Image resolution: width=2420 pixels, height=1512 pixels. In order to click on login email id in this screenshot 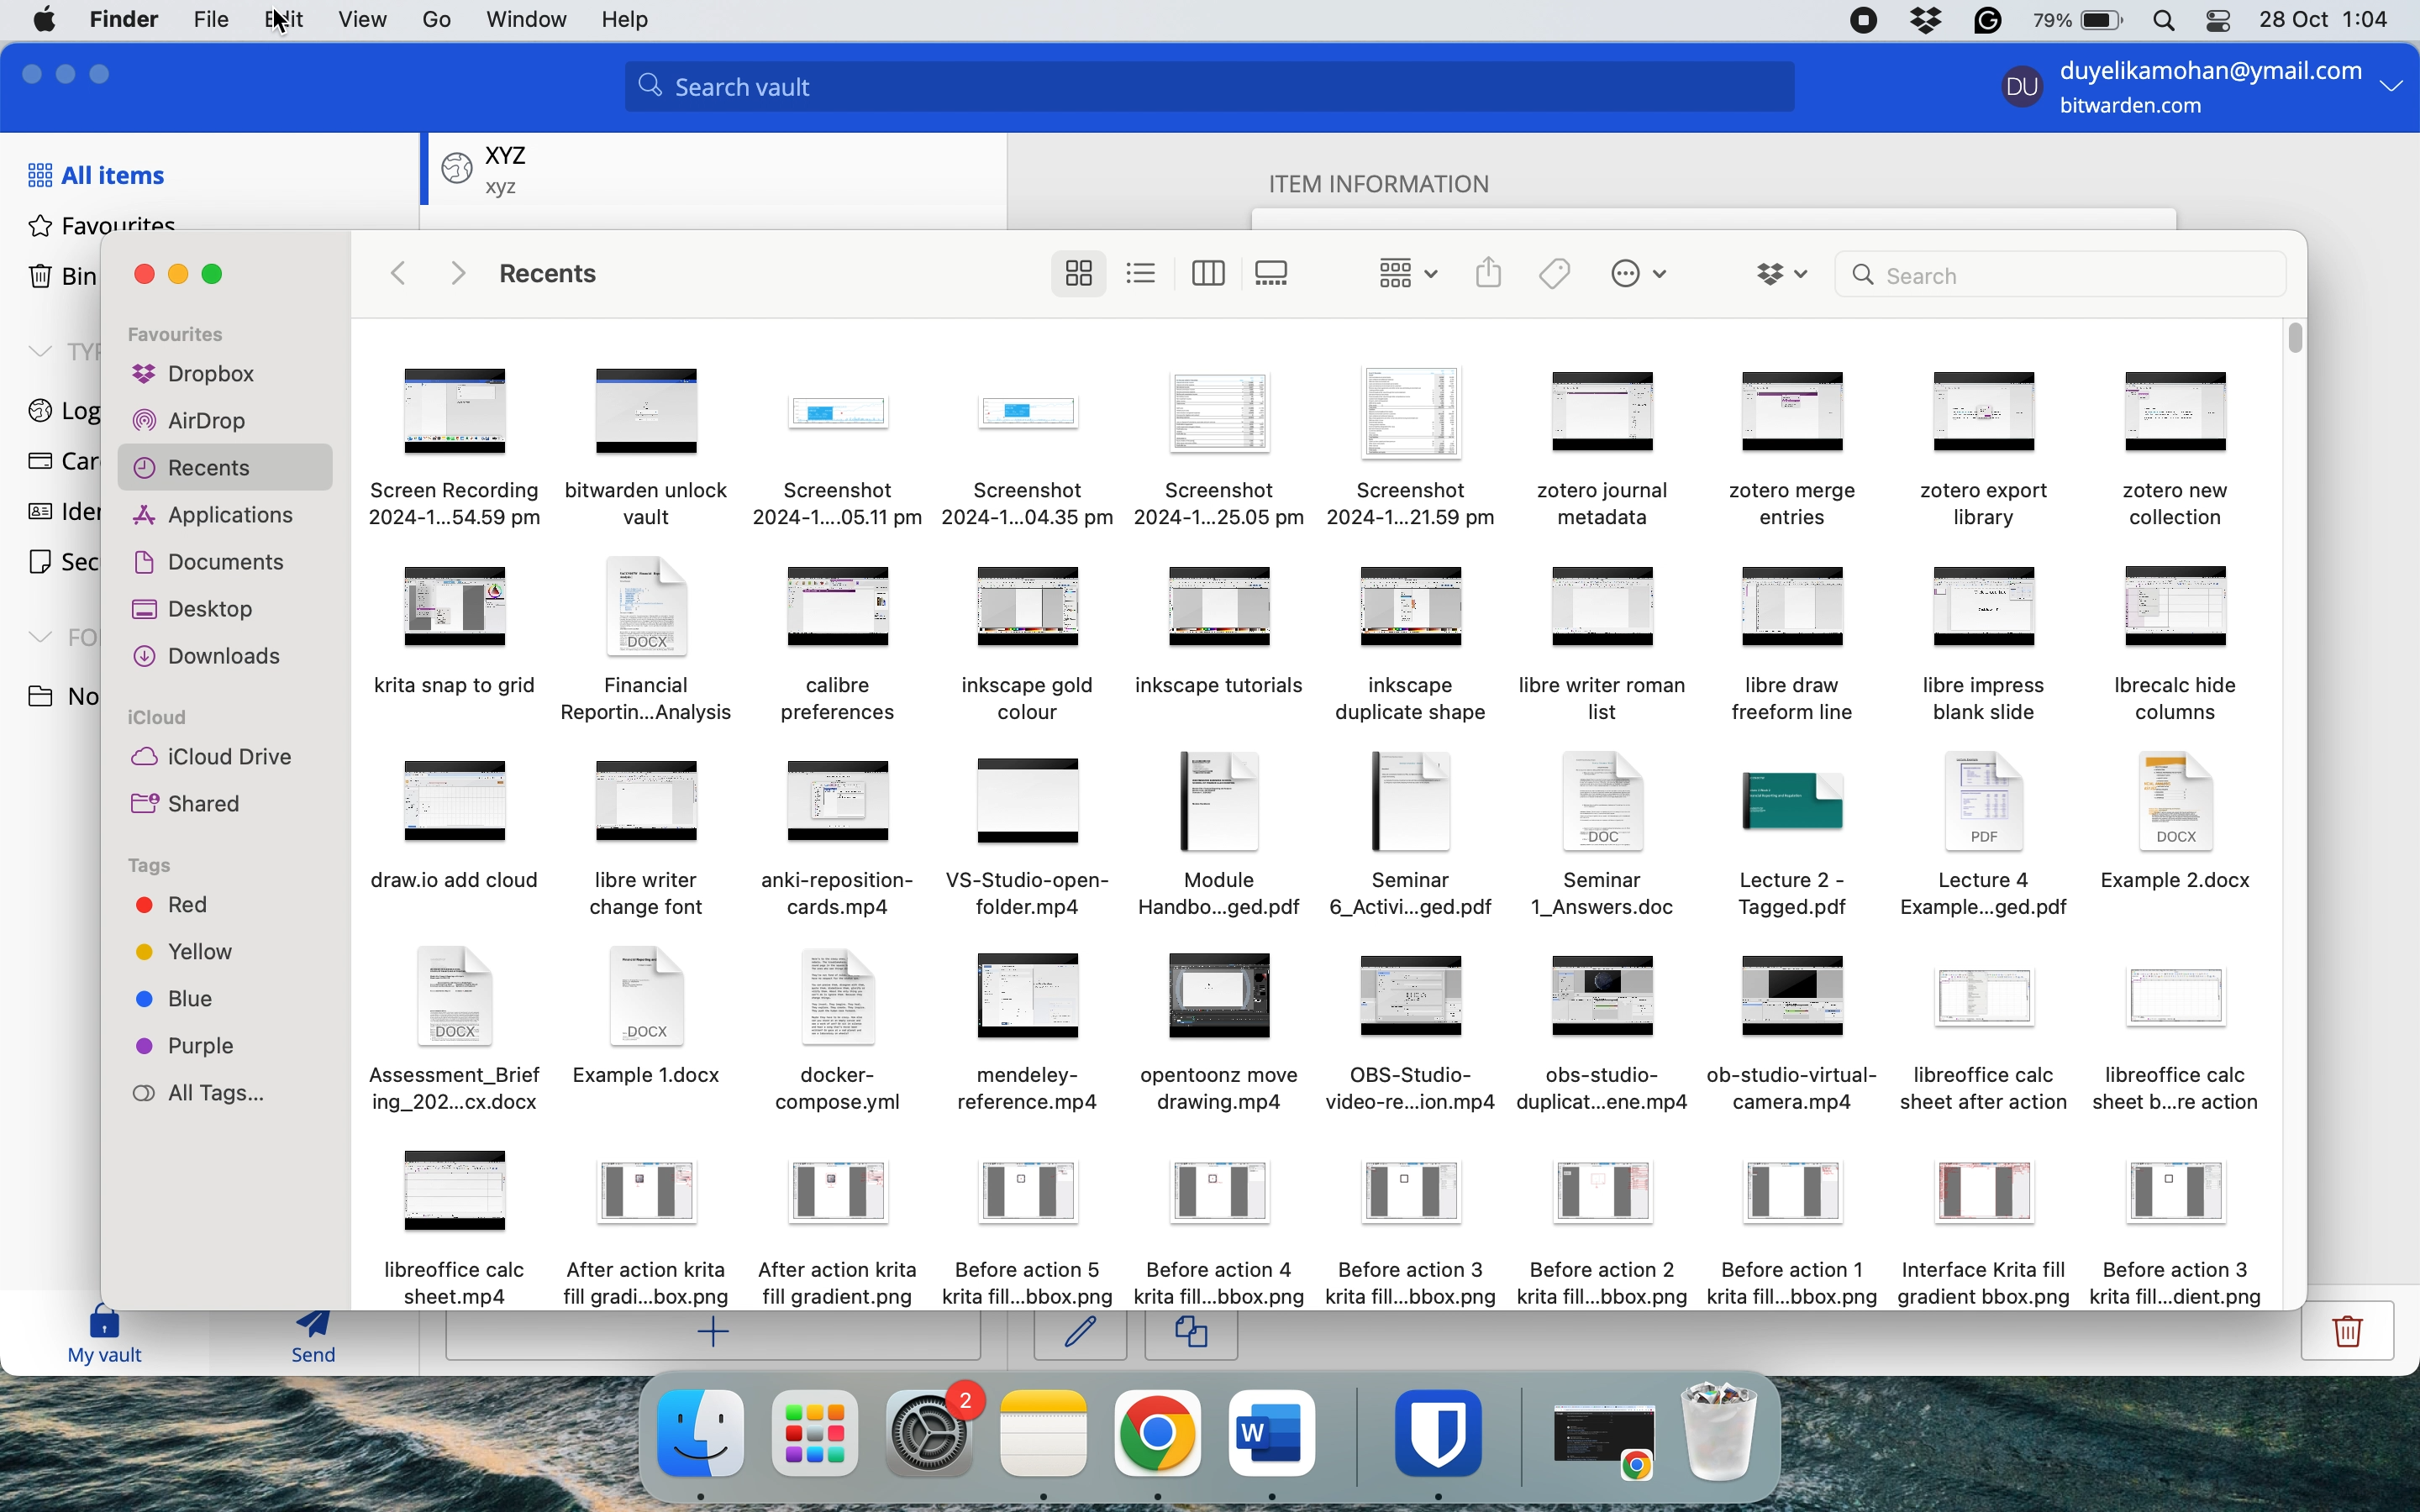, I will do `click(2203, 67)`.